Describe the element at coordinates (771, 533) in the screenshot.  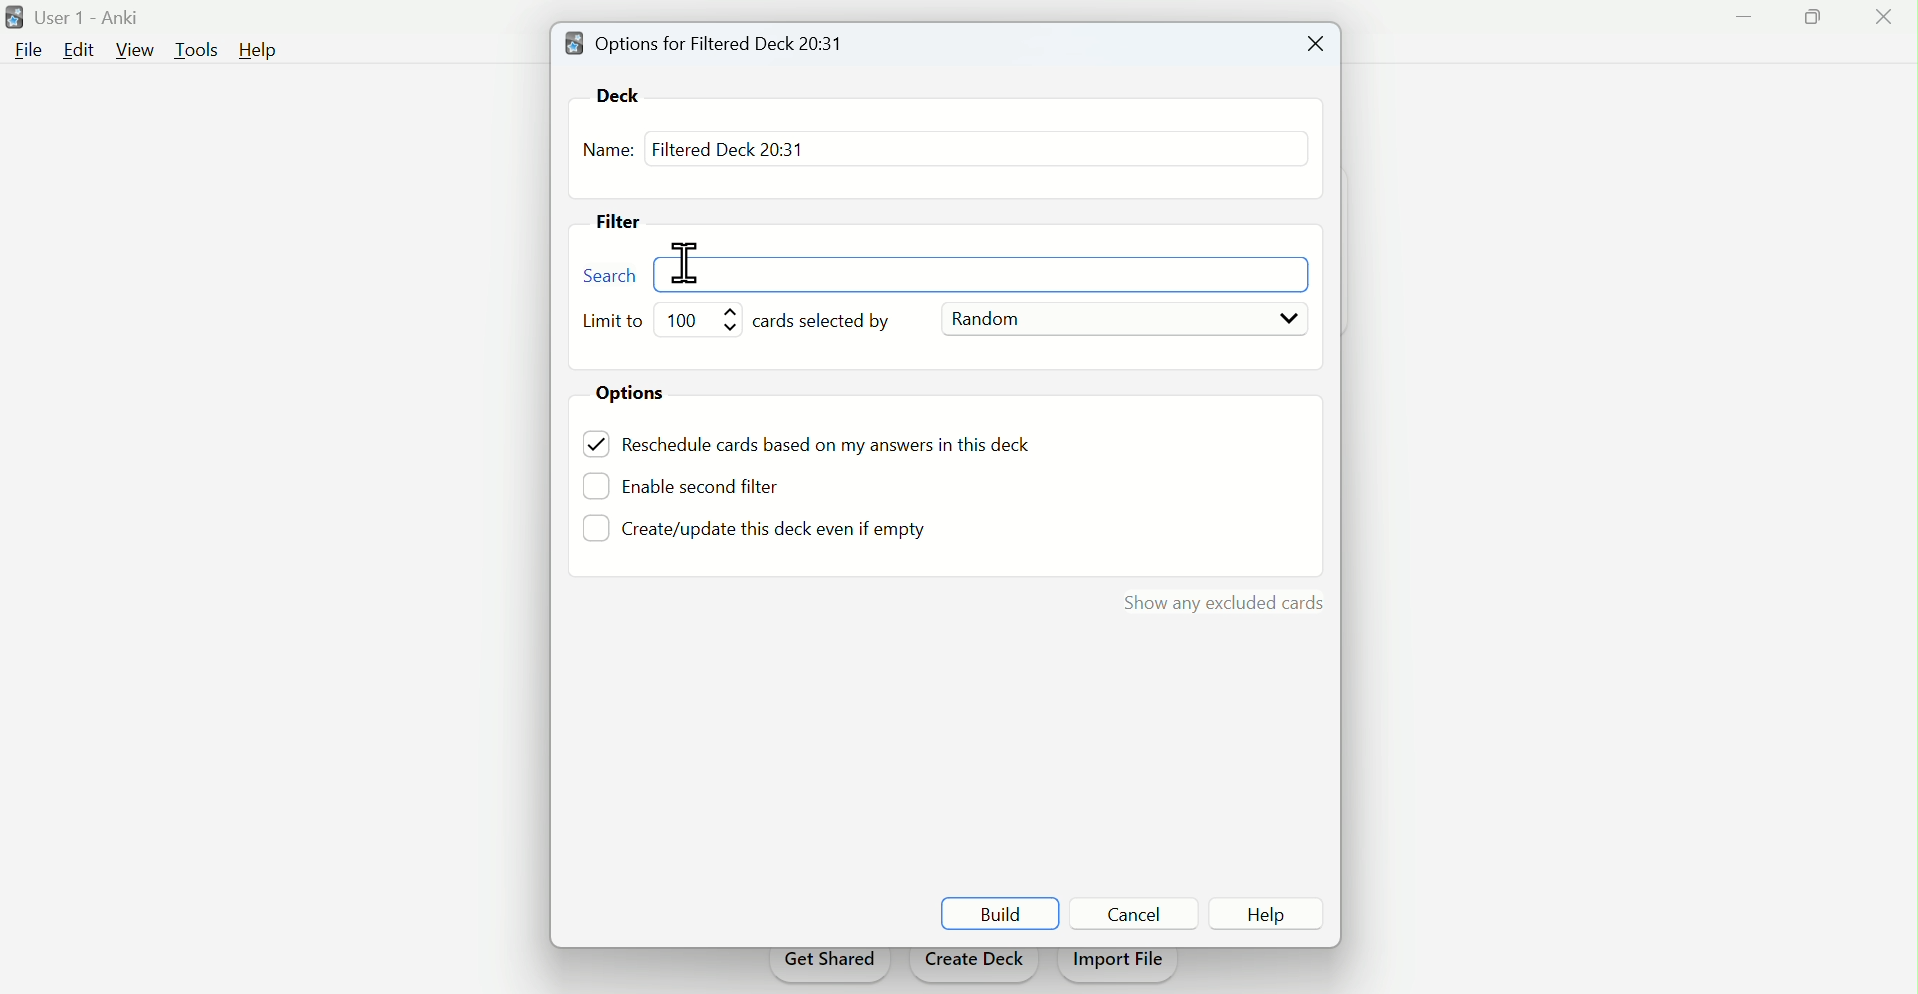
I see `Create/update this deck even if empty` at that location.